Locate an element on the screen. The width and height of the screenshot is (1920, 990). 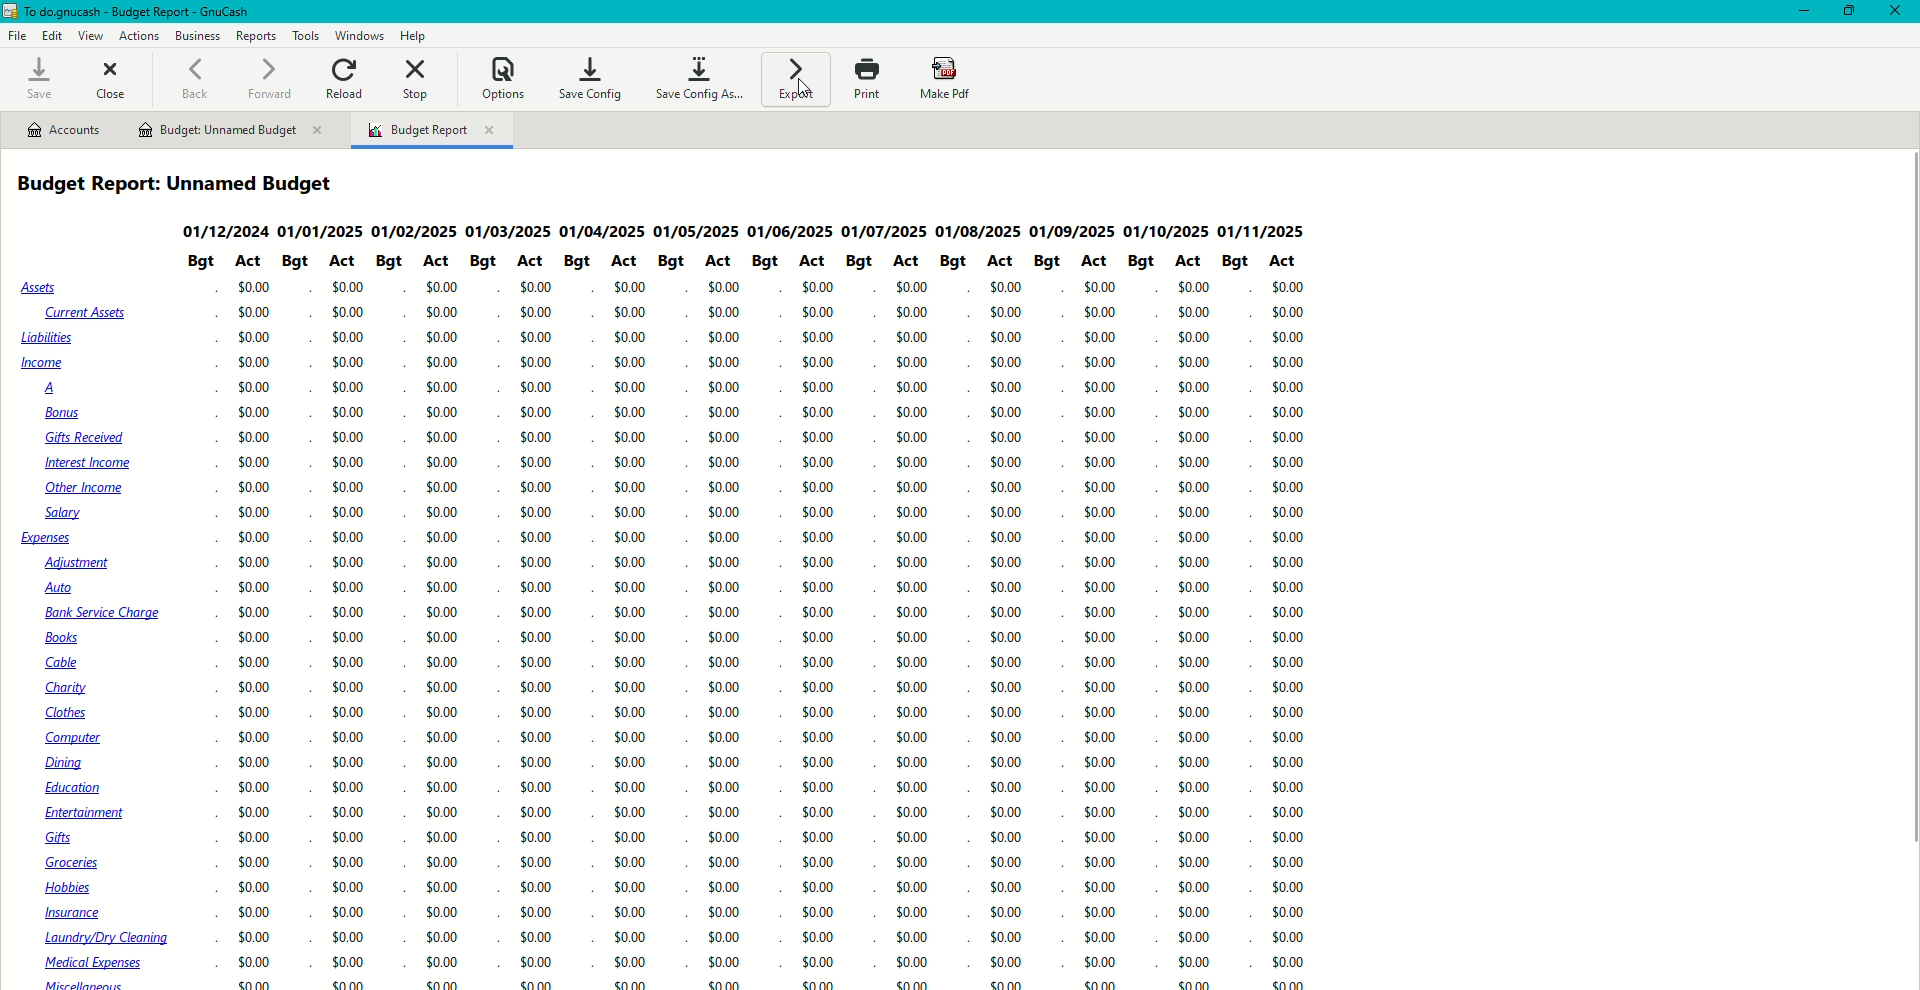
Export is located at coordinates (795, 79).